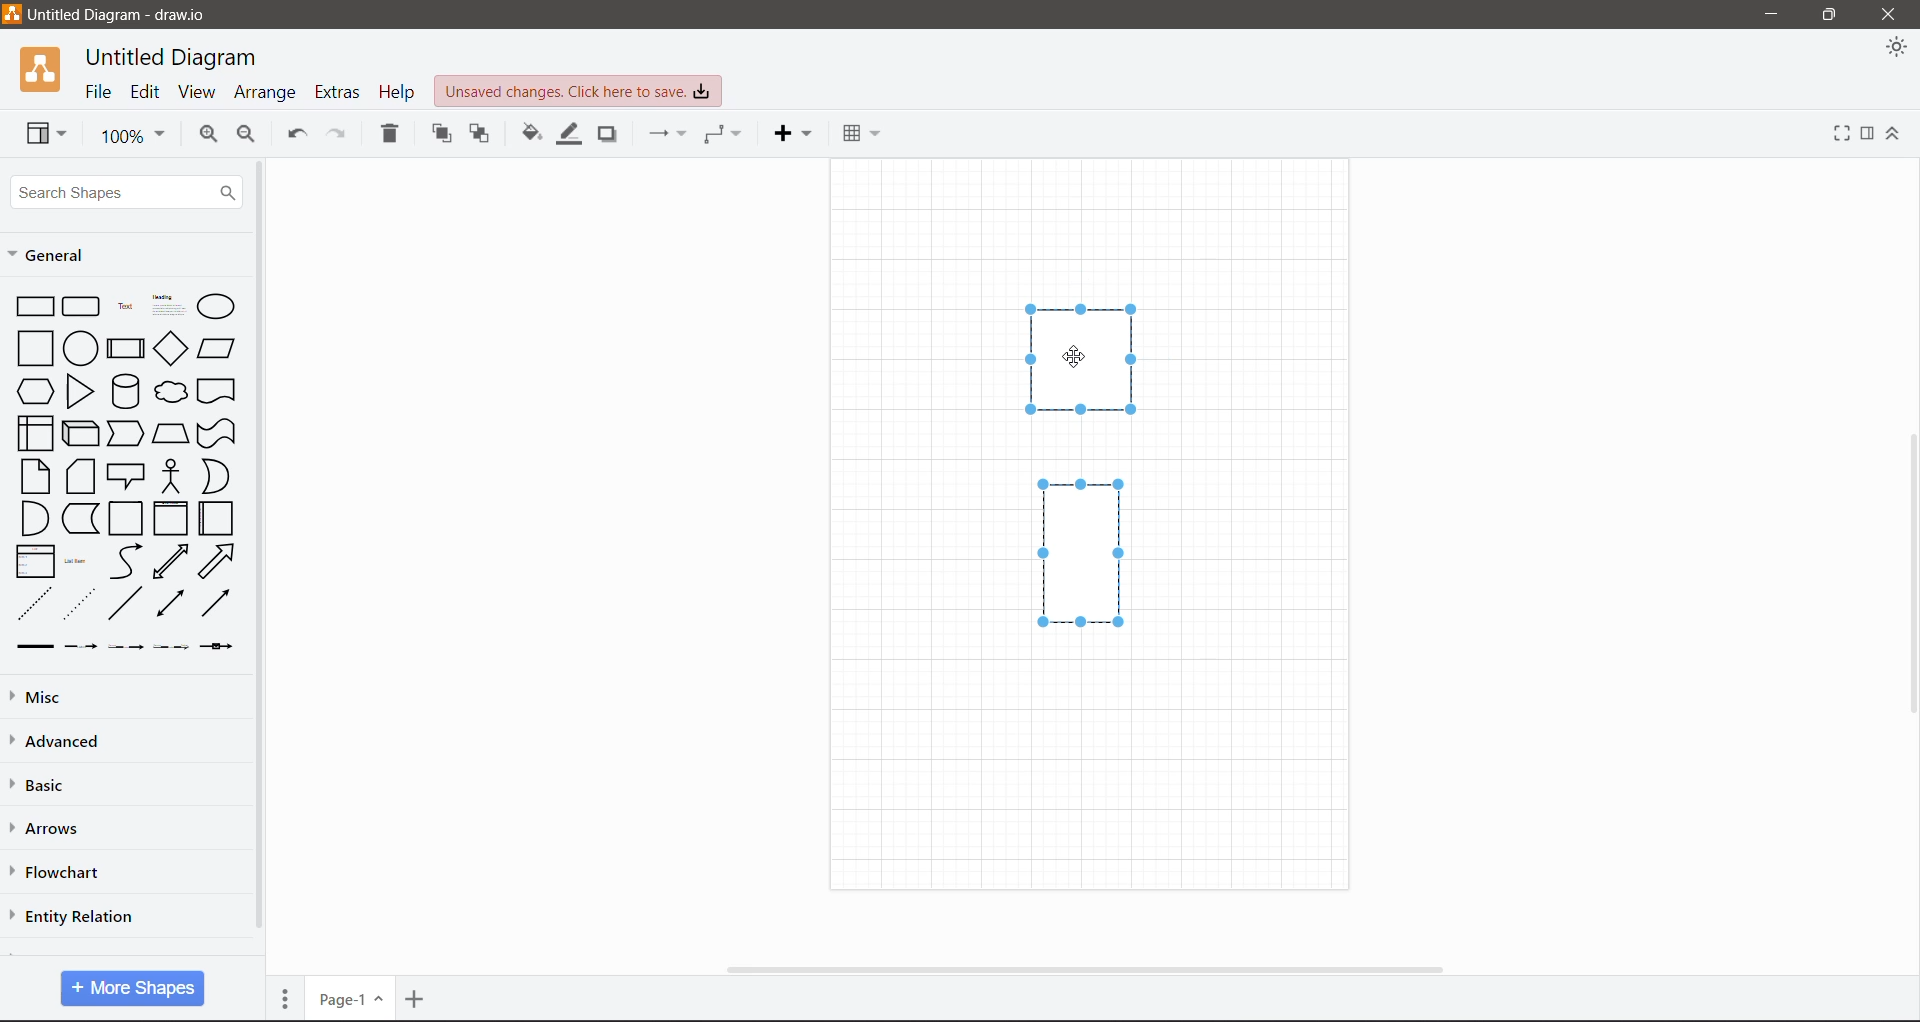 This screenshot has width=1920, height=1022. What do you see at coordinates (68, 742) in the screenshot?
I see `Advanced` at bounding box center [68, 742].